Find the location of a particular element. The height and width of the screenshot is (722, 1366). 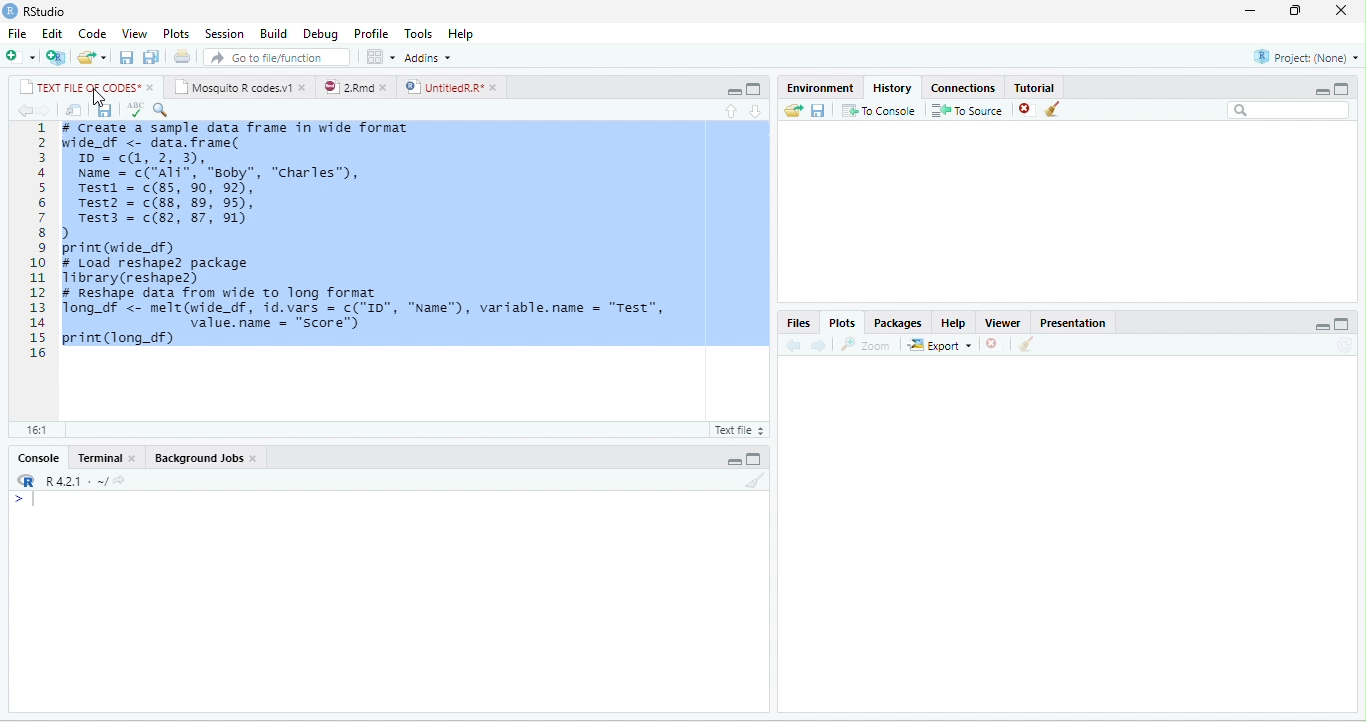

line numbering is located at coordinates (38, 239).